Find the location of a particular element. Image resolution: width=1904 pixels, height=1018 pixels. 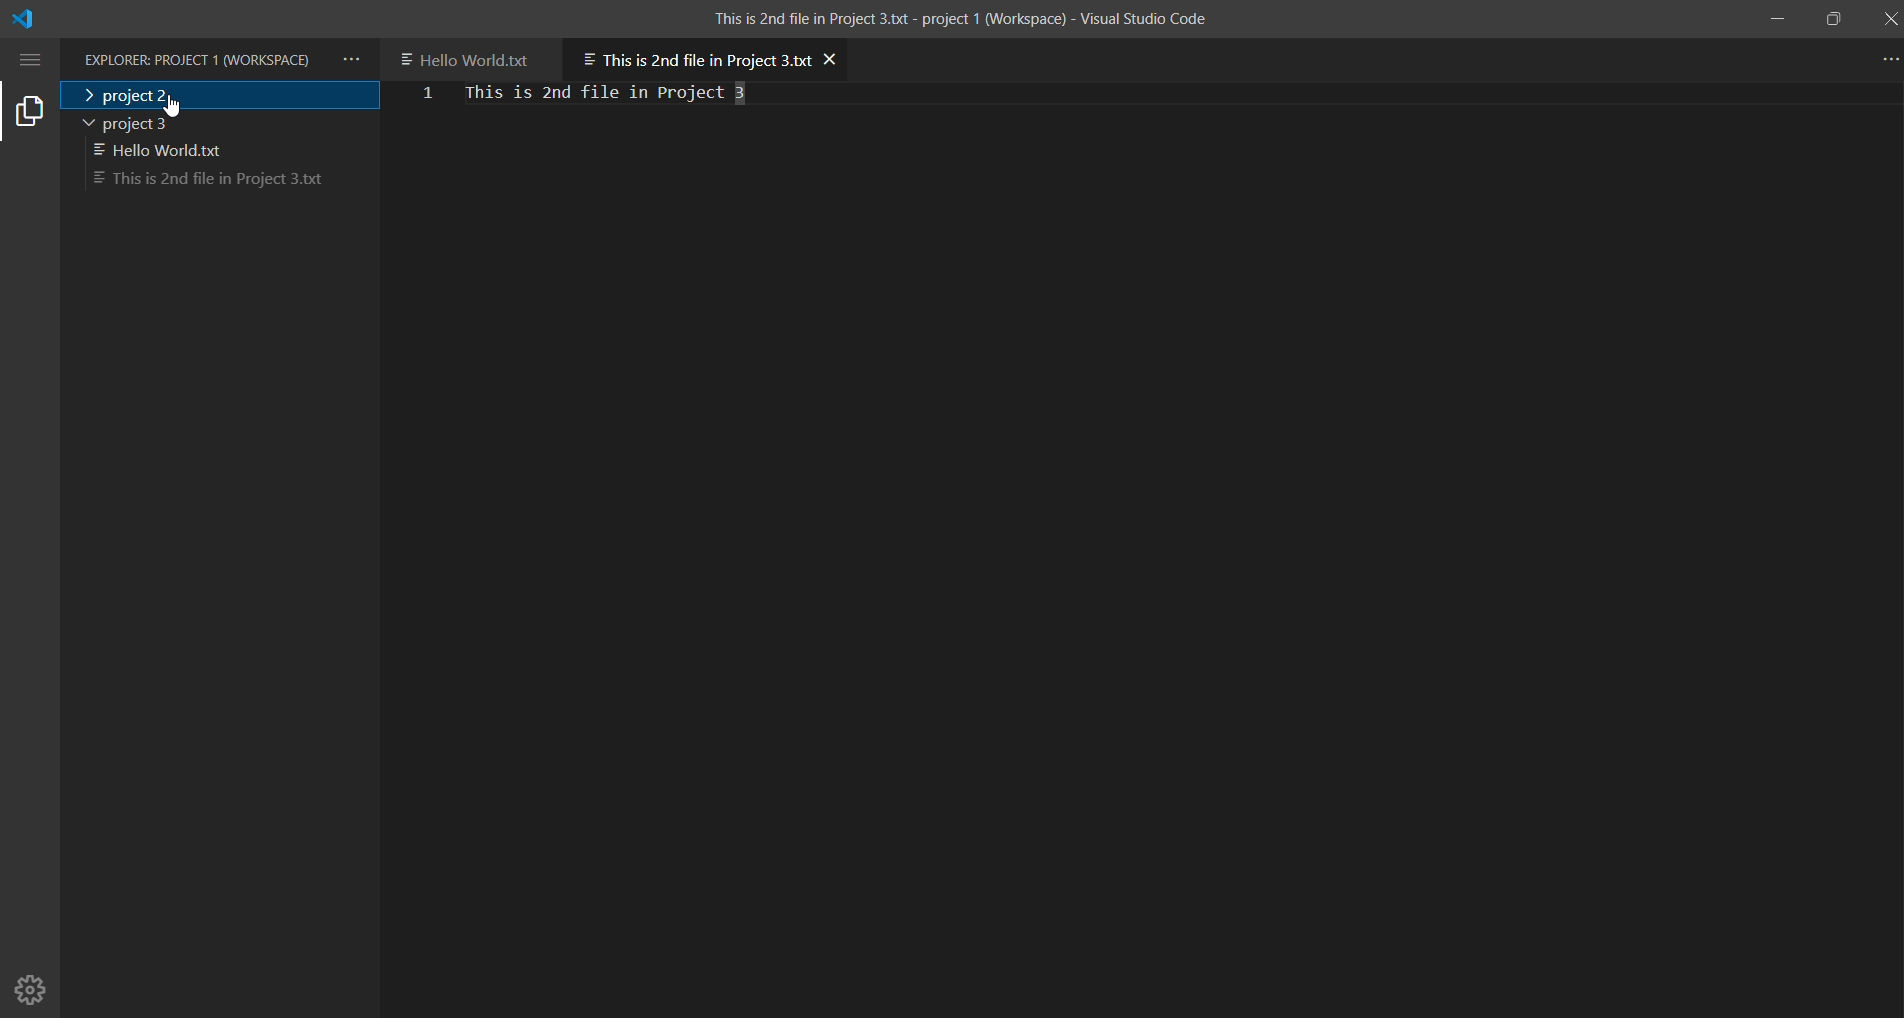

another file in project is located at coordinates (472, 57).